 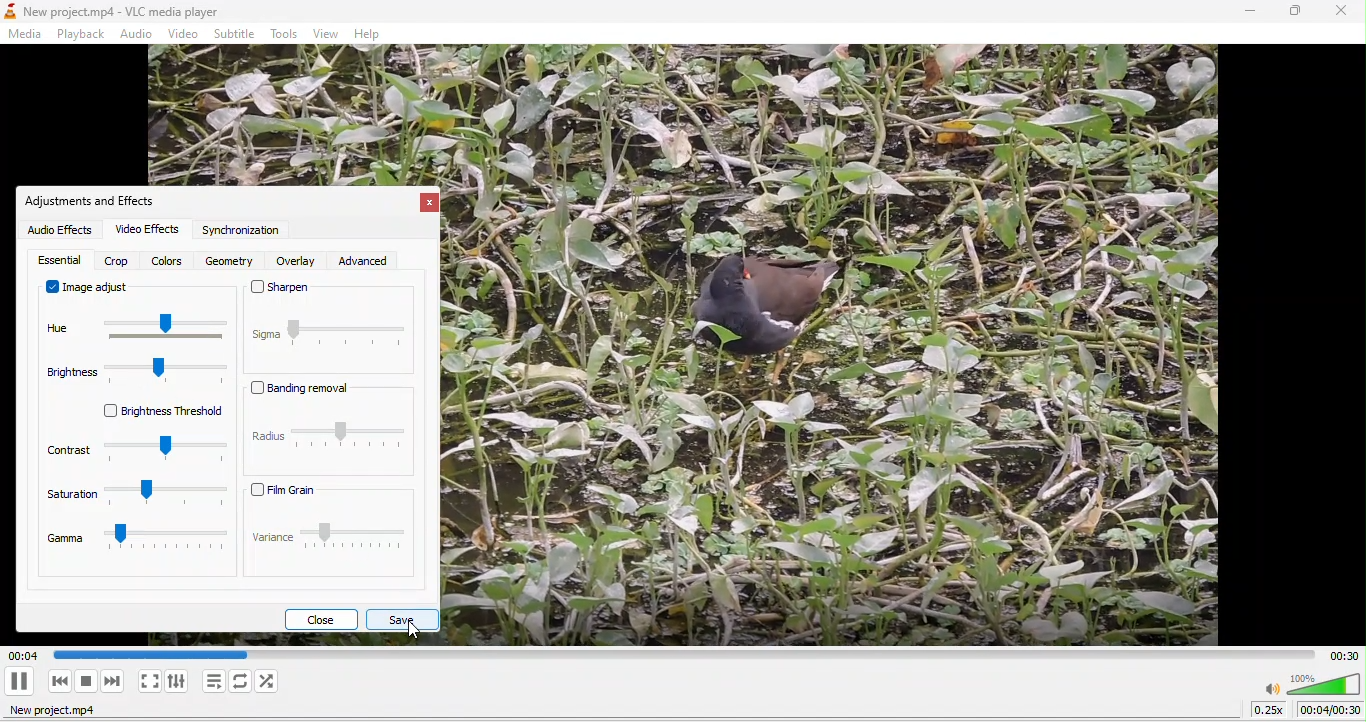 I want to click on maximize, so click(x=1293, y=12).